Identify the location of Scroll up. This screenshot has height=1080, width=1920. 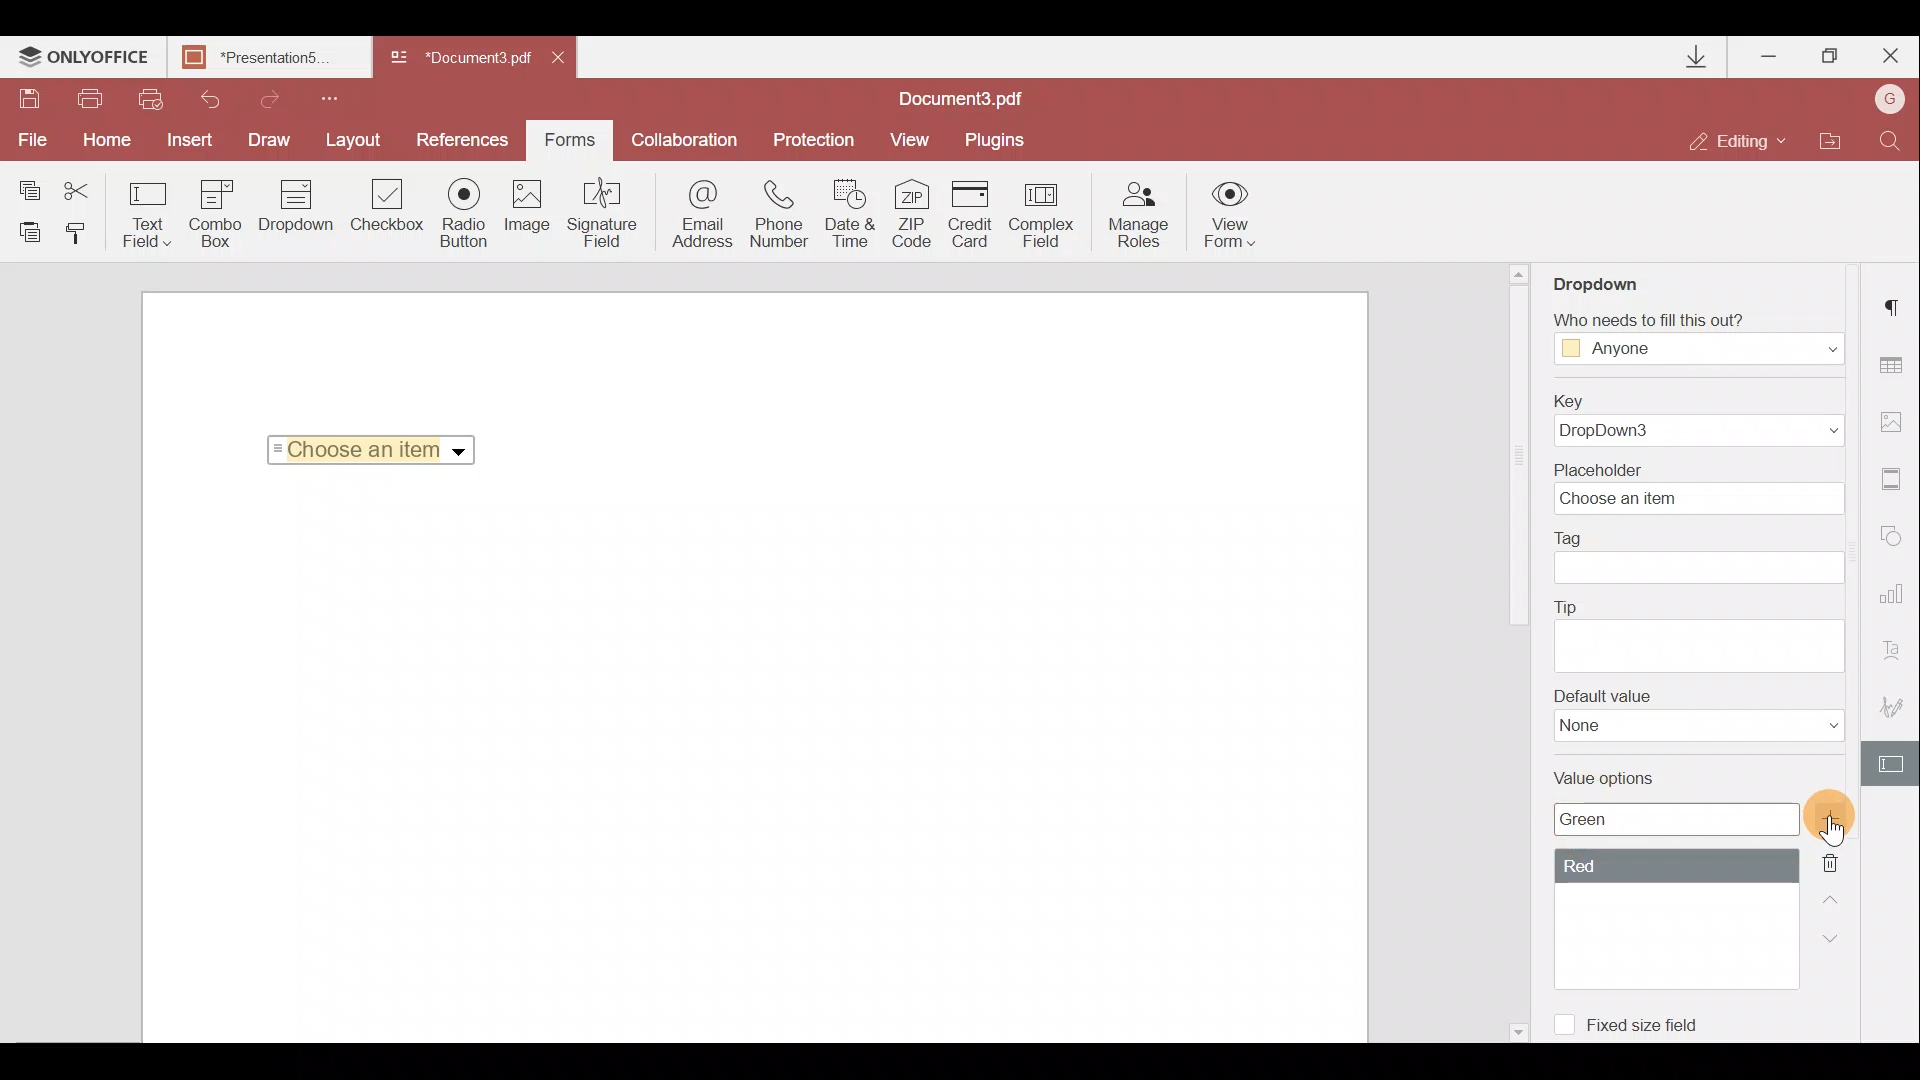
(1520, 273).